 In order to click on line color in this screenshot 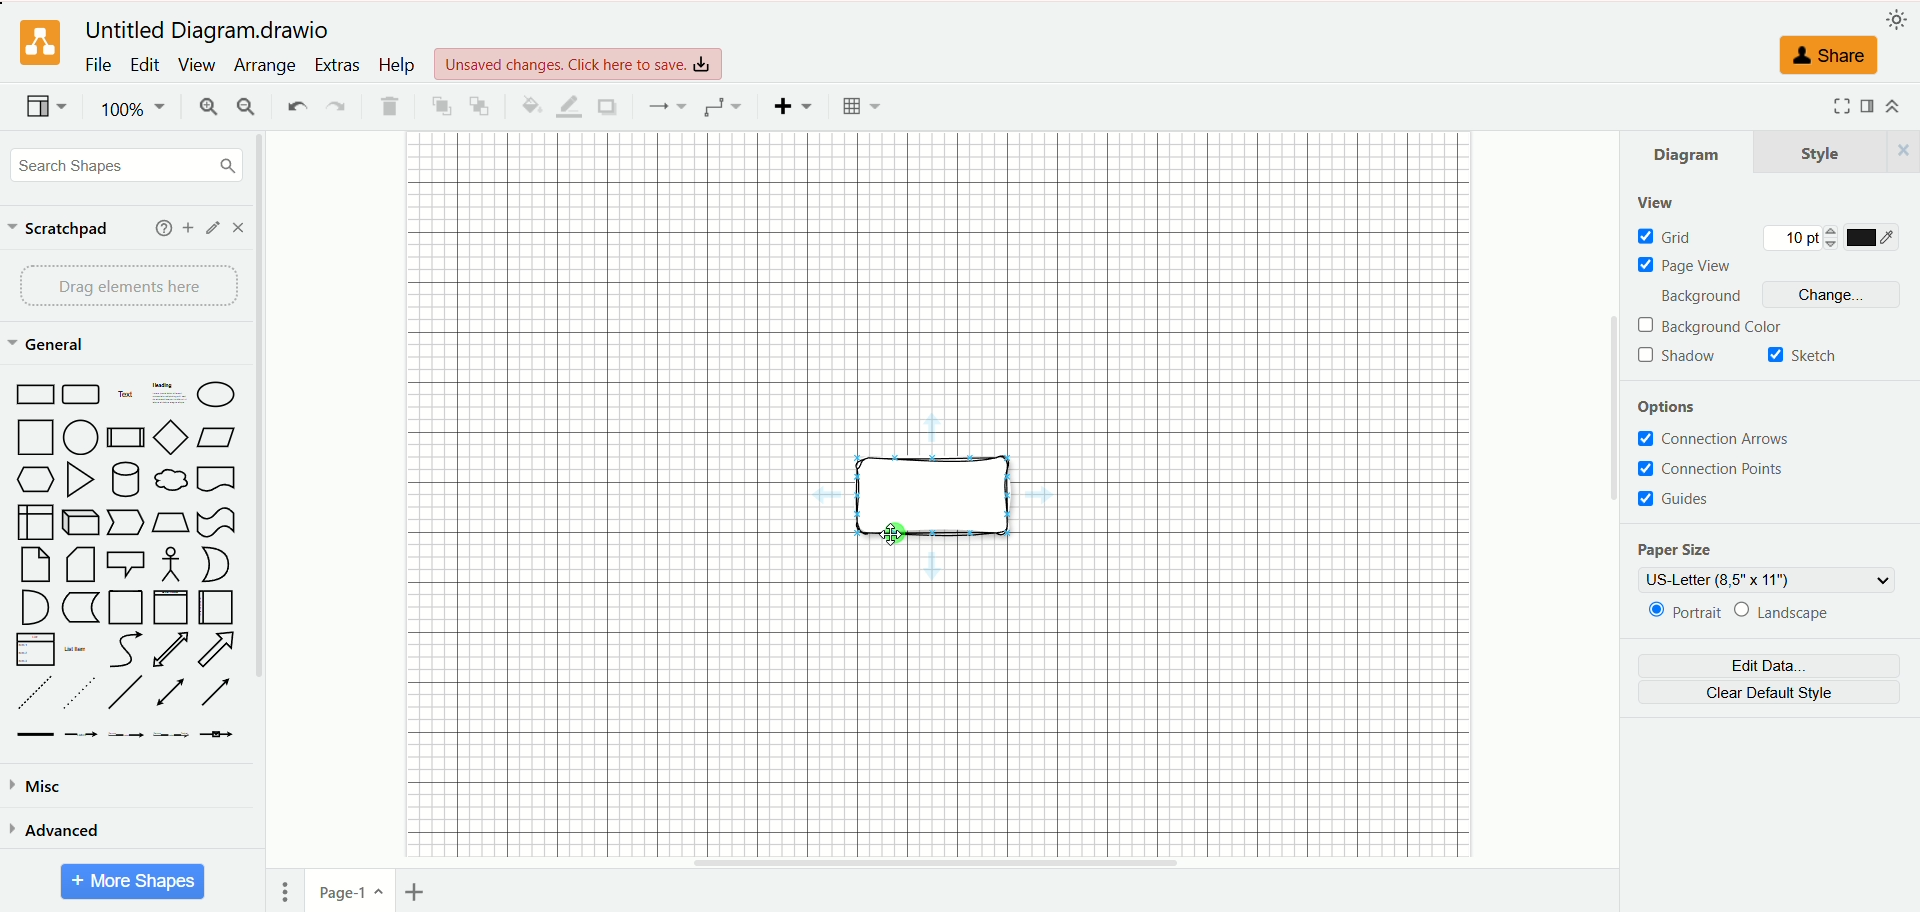, I will do `click(568, 107)`.